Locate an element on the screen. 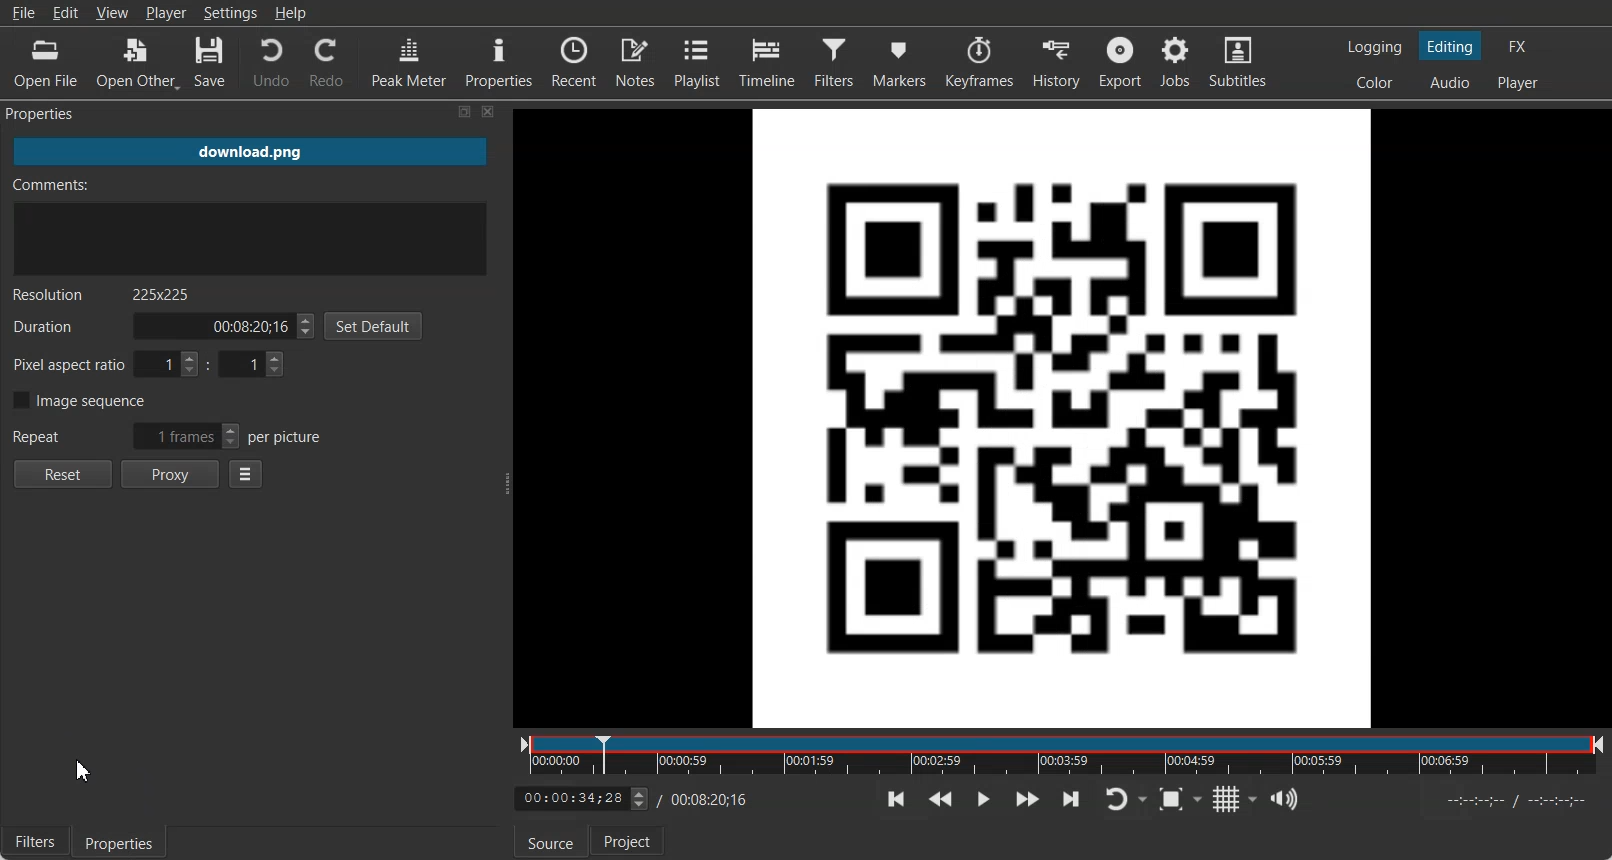 This screenshot has height=860, width=1612. Video end time is located at coordinates (712, 800).